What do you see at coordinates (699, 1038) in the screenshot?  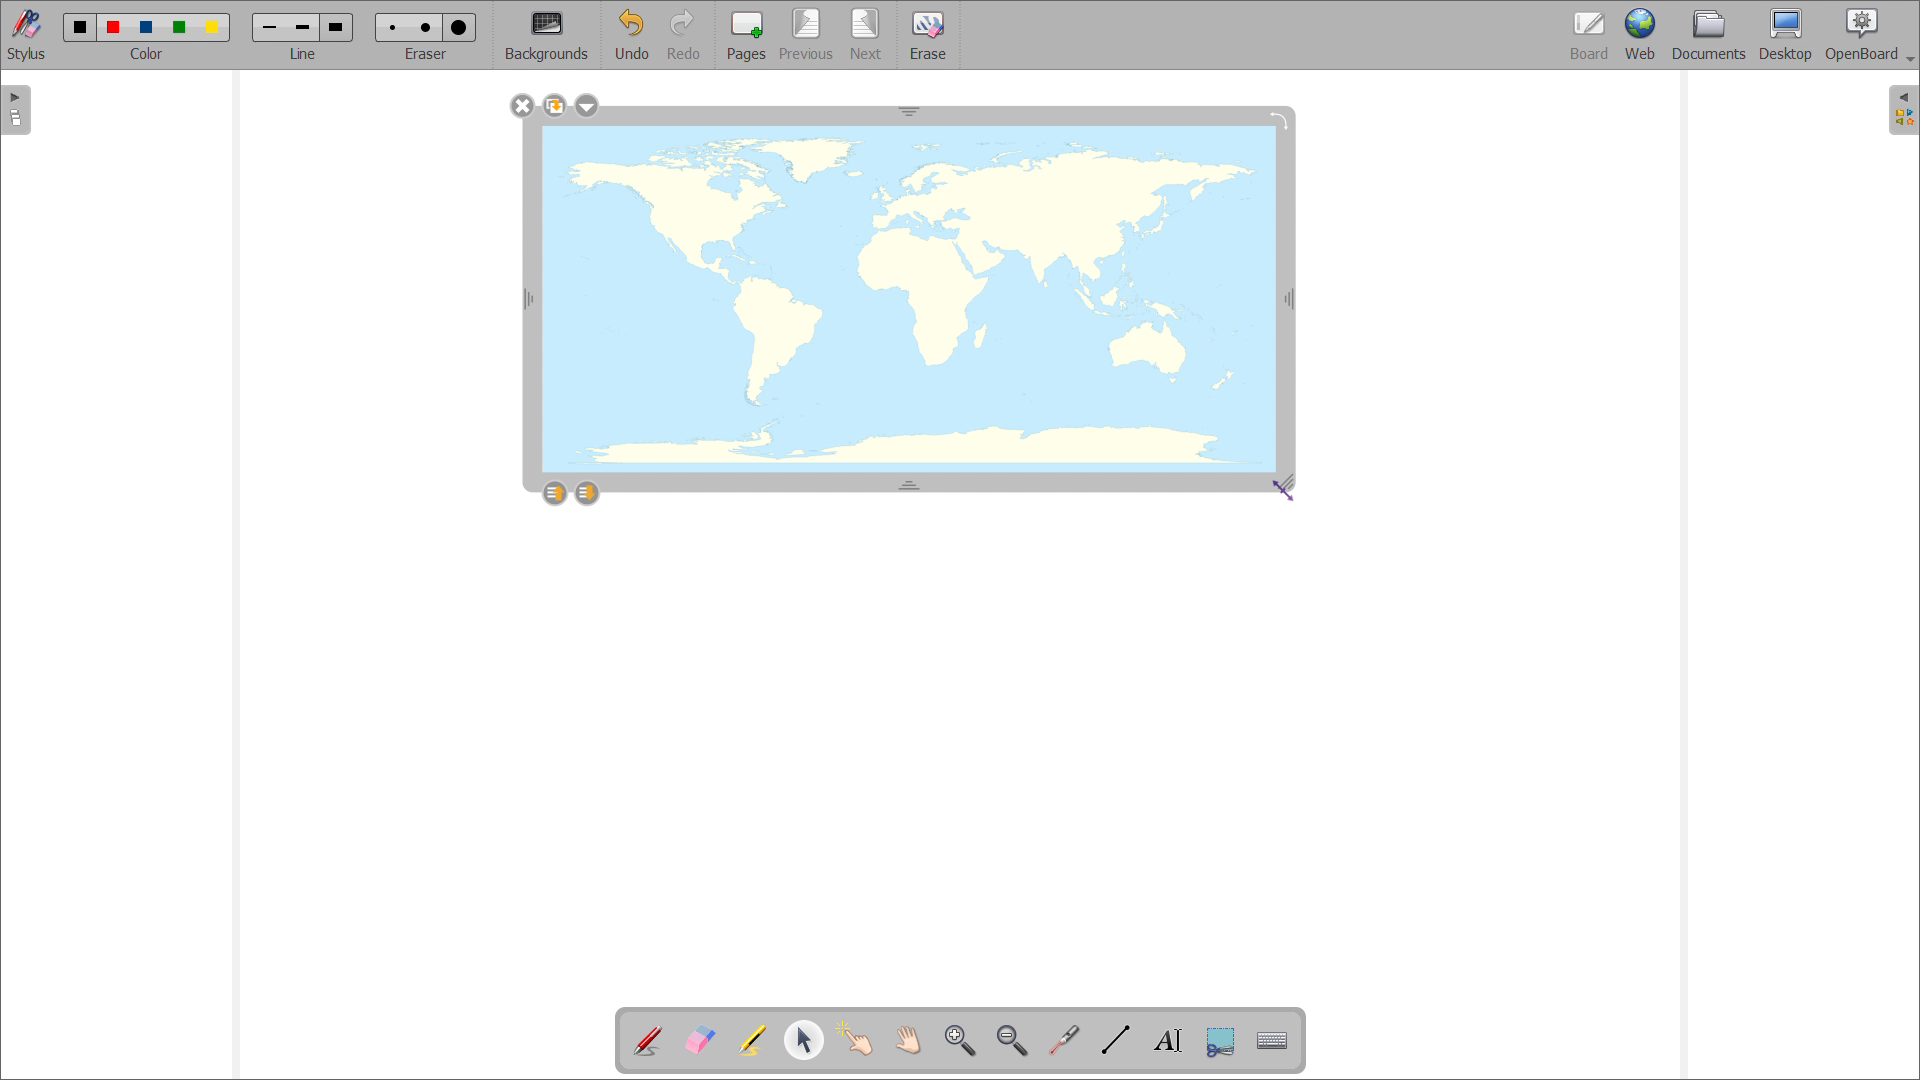 I see `erase annotations` at bounding box center [699, 1038].